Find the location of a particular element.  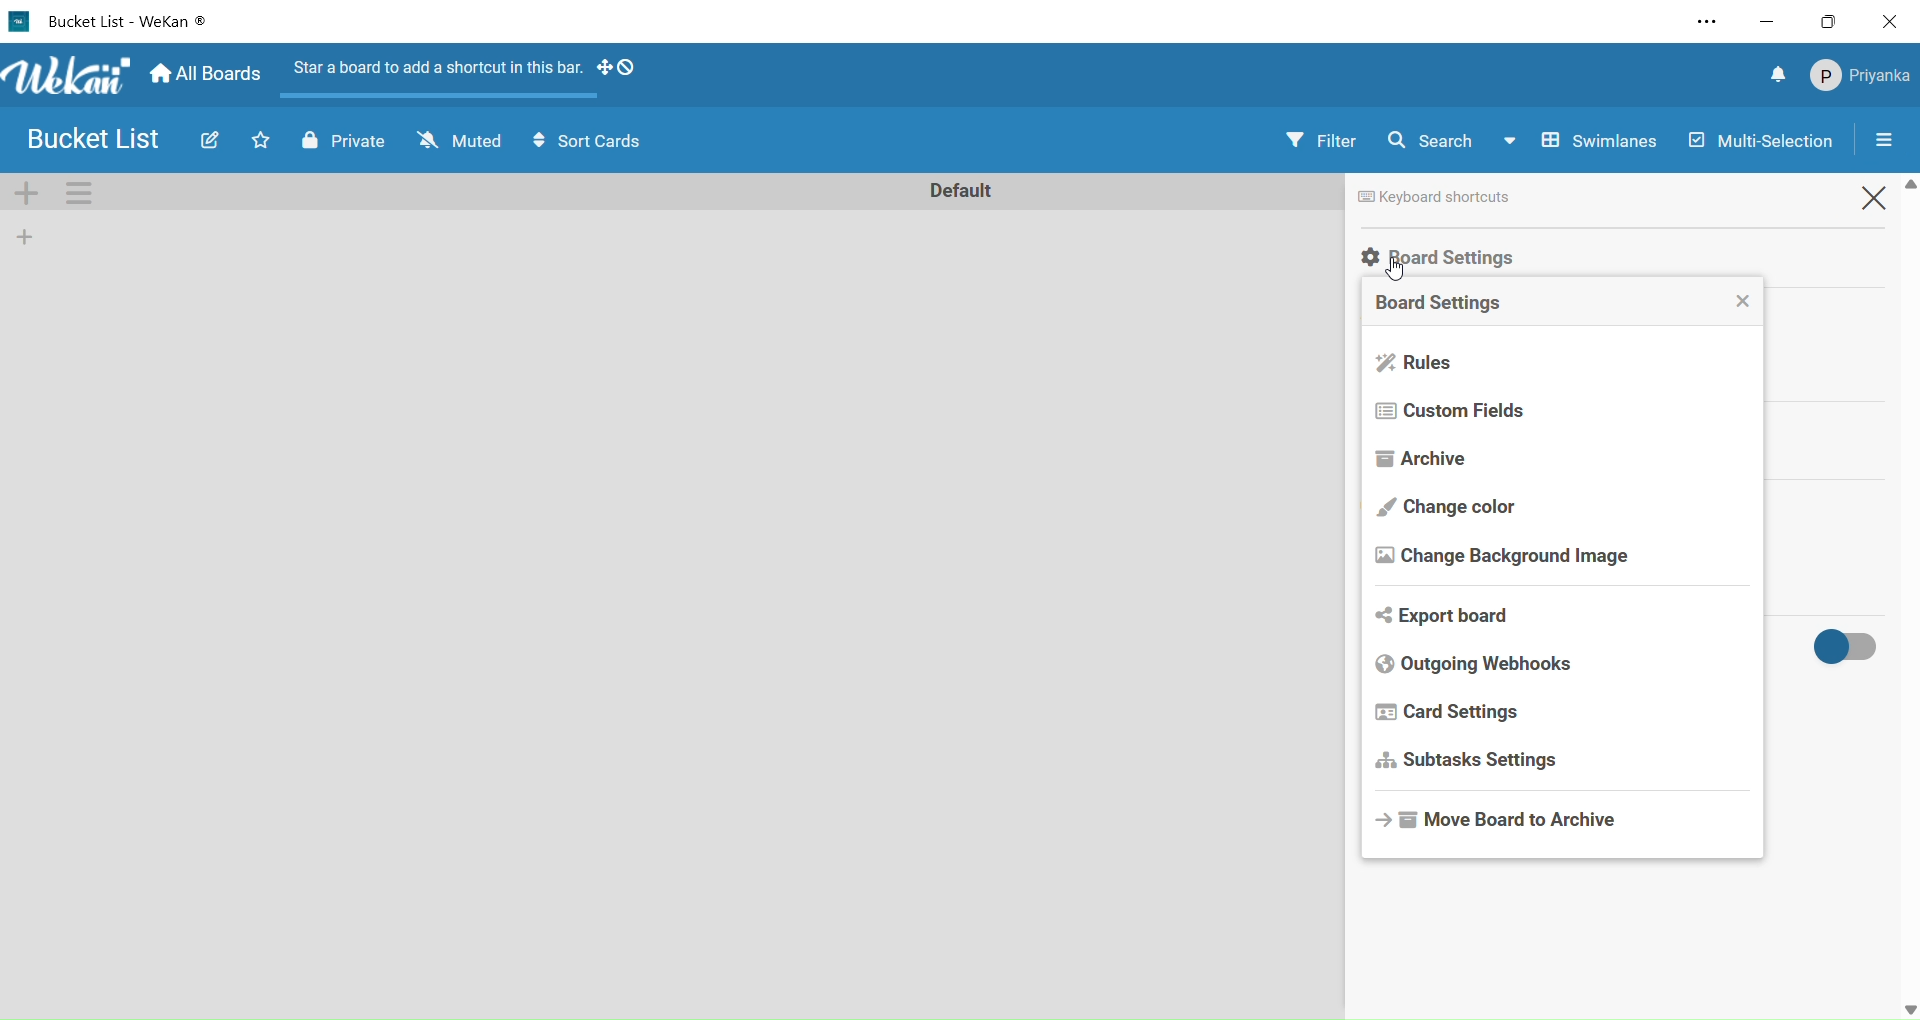

open sidebar or close sidebar is located at coordinates (1883, 140).